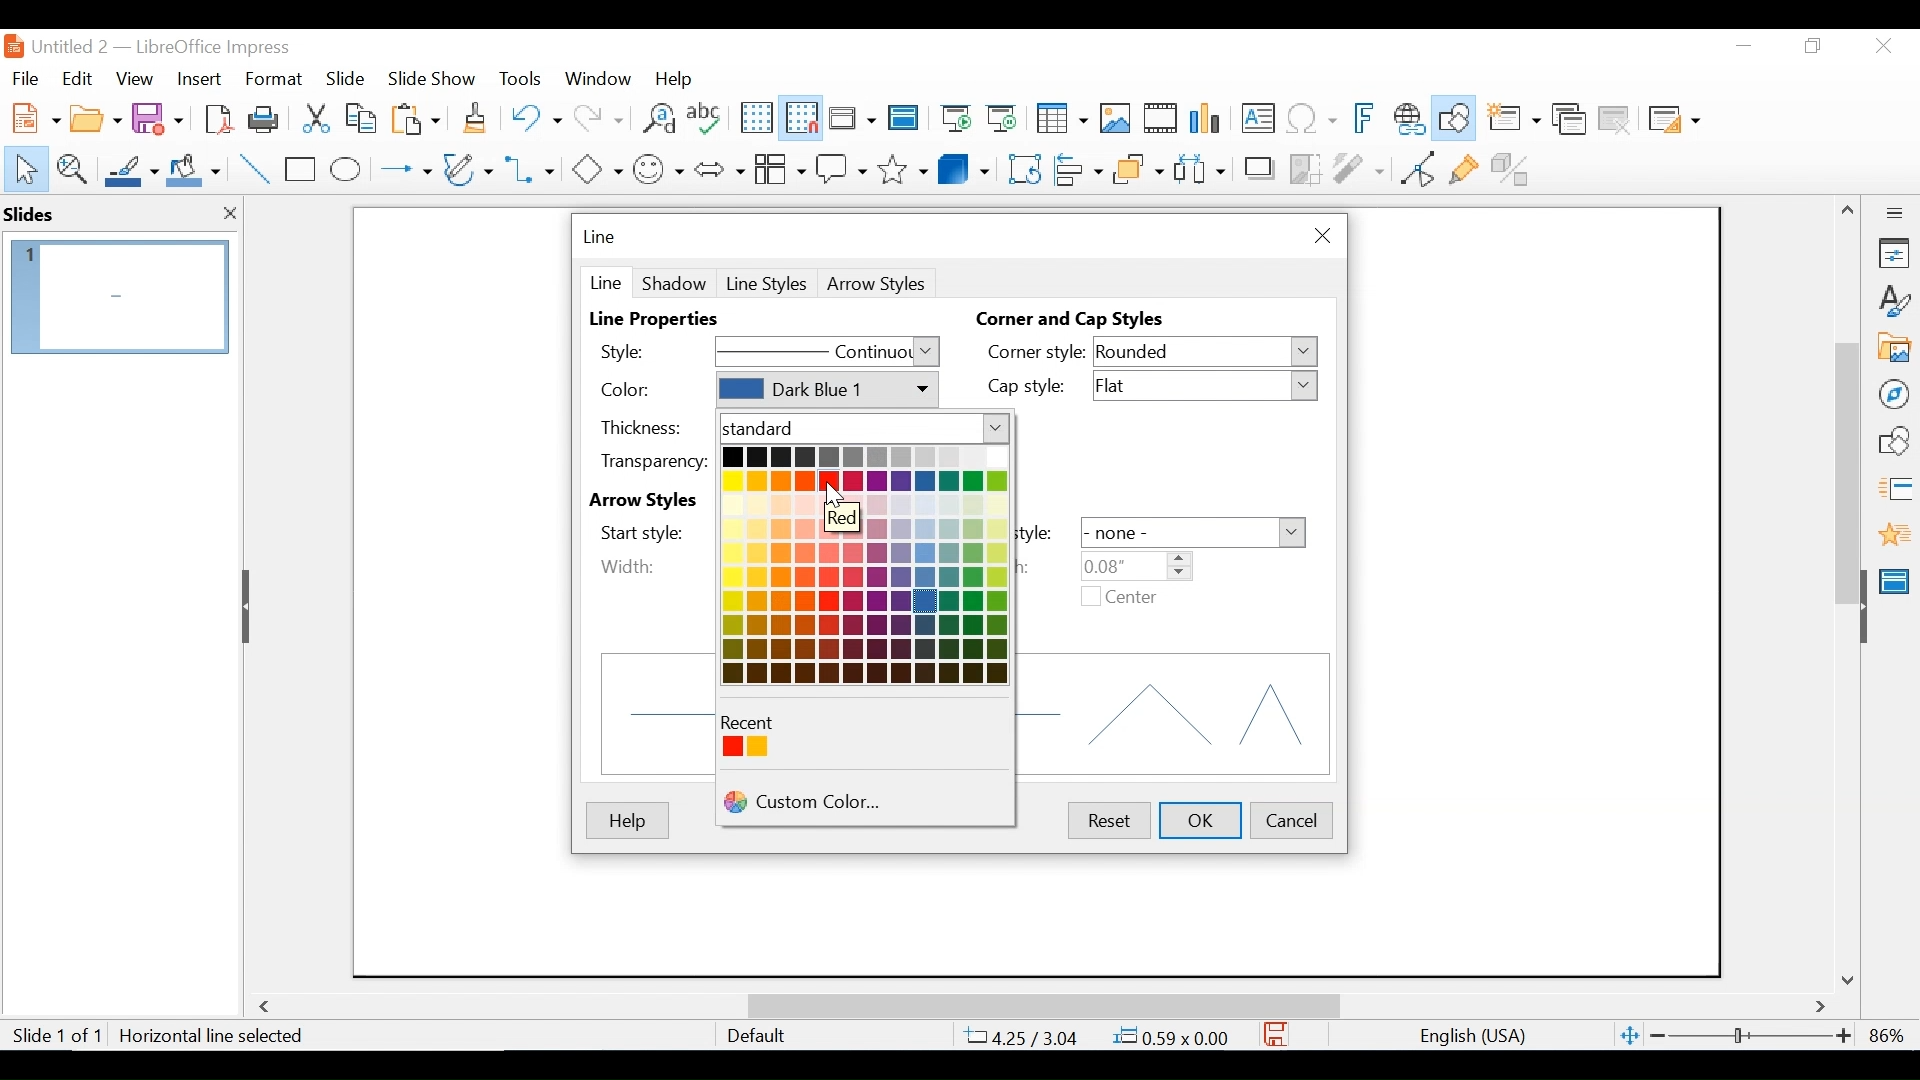 Image resolution: width=1920 pixels, height=1080 pixels. What do you see at coordinates (1408, 119) in the screenshot?
I see `Insert Hyperlink` at bounding box center [1408, 119].